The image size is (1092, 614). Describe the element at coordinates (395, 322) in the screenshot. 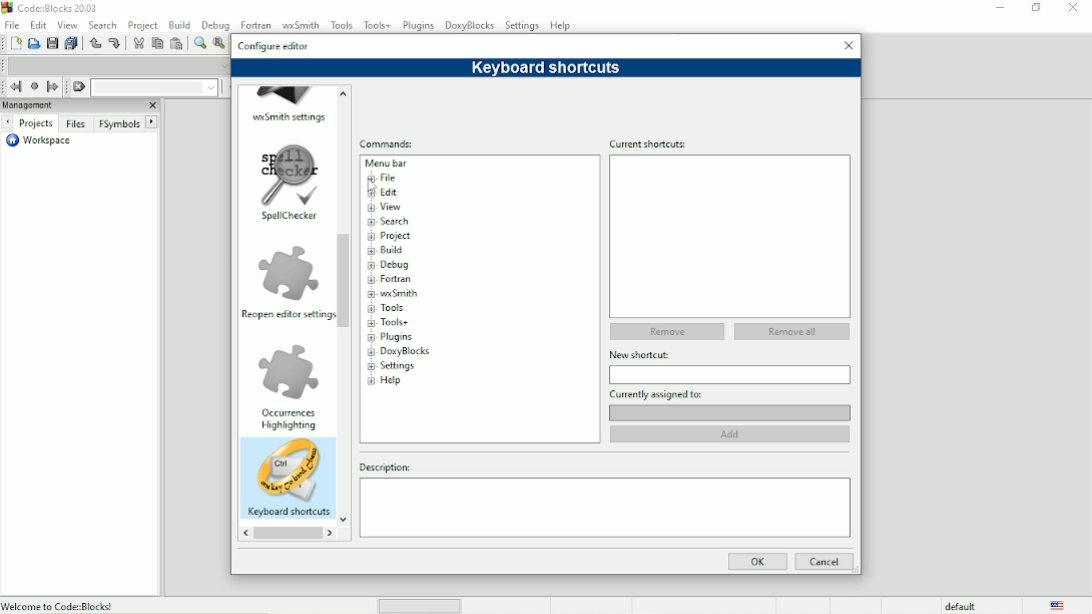

I see `Tools+` at that location.